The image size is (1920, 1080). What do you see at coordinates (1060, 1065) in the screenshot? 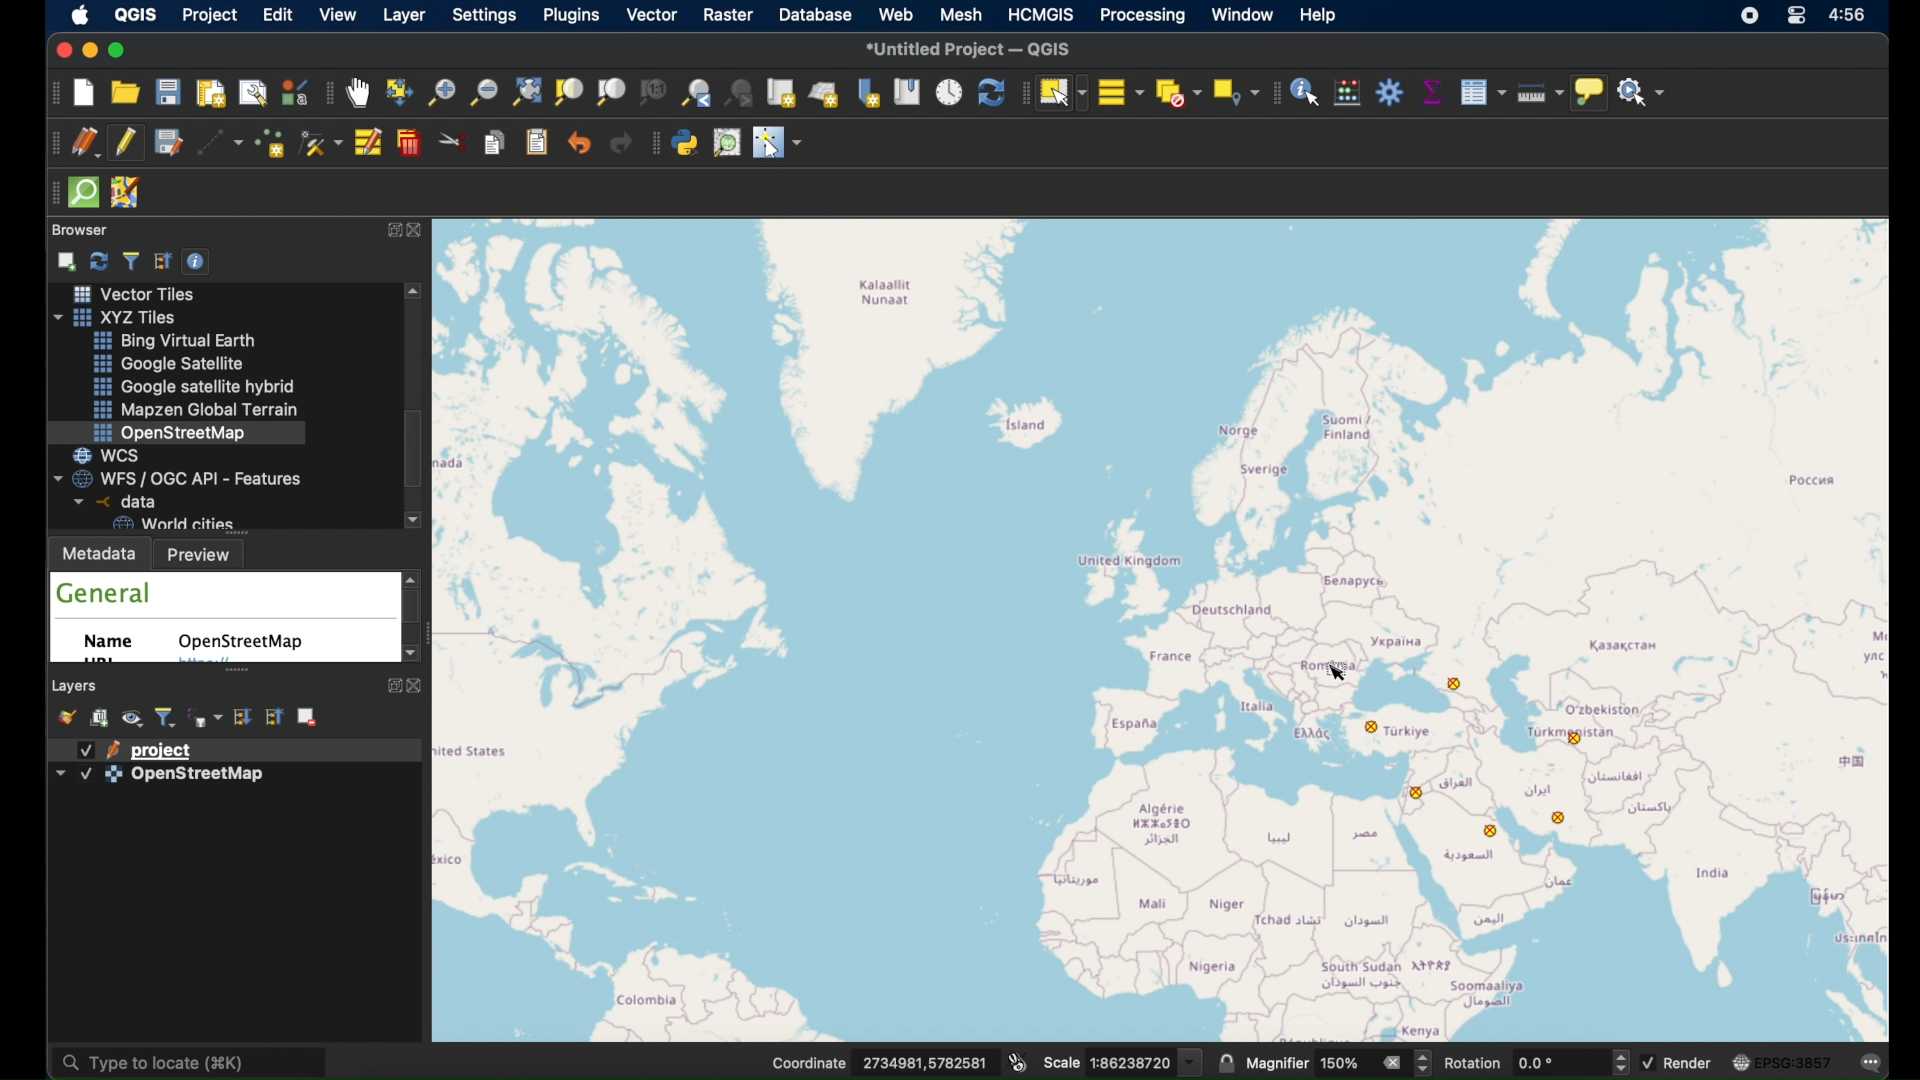
I see `scale` at bounding box center [1060, 1065].